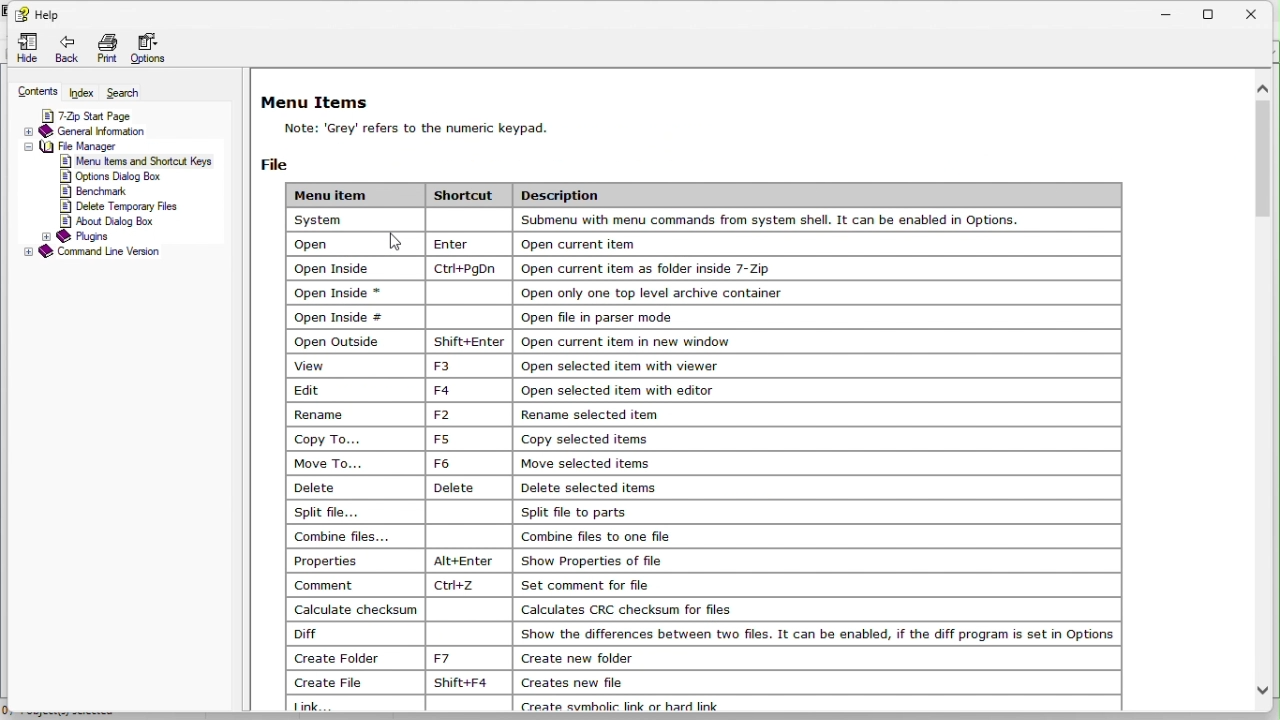 Image resolution: width=1280 pixels, height=720 pixels. Describe the element at coordinates (491, 414) in the screenshot. I see `| Rename 1 F2 | Rename selected item` at that location.